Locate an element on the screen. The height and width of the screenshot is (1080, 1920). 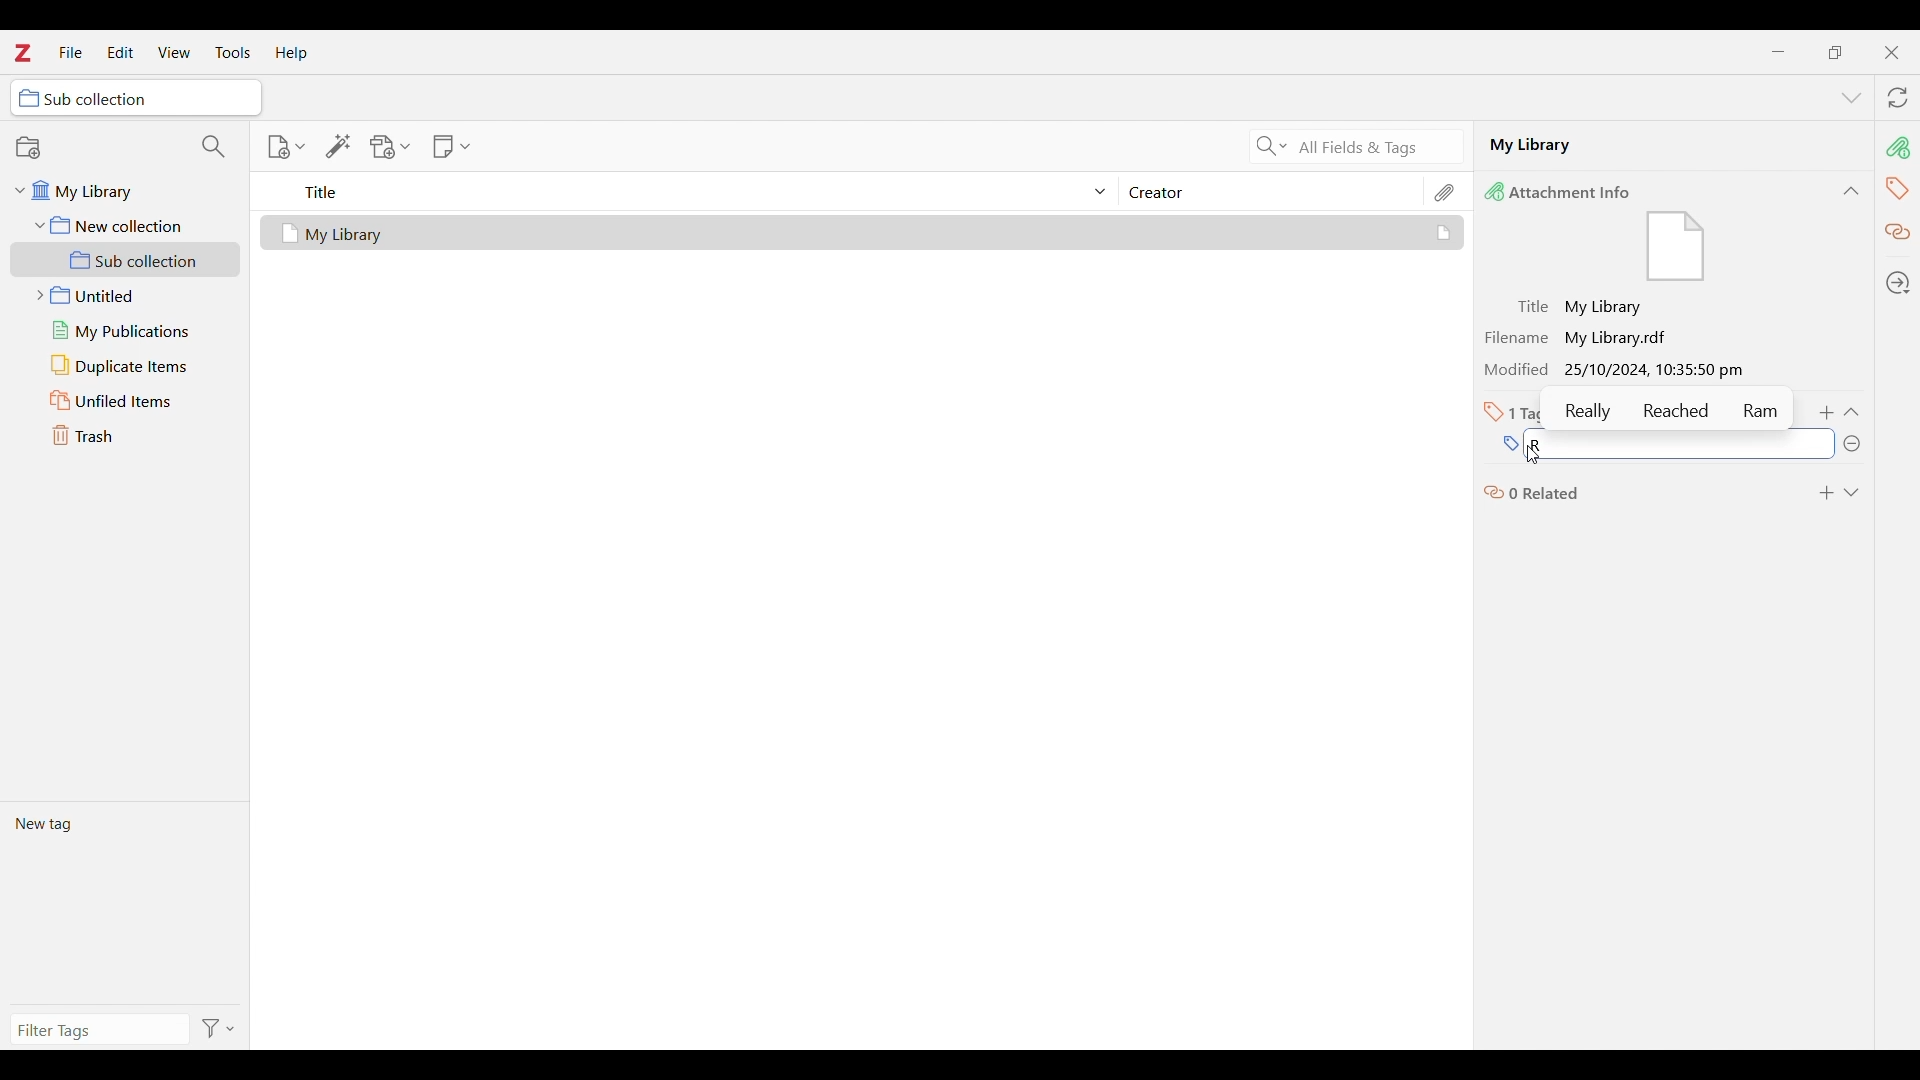
List all tabs is located at coordinates (1852, 99).